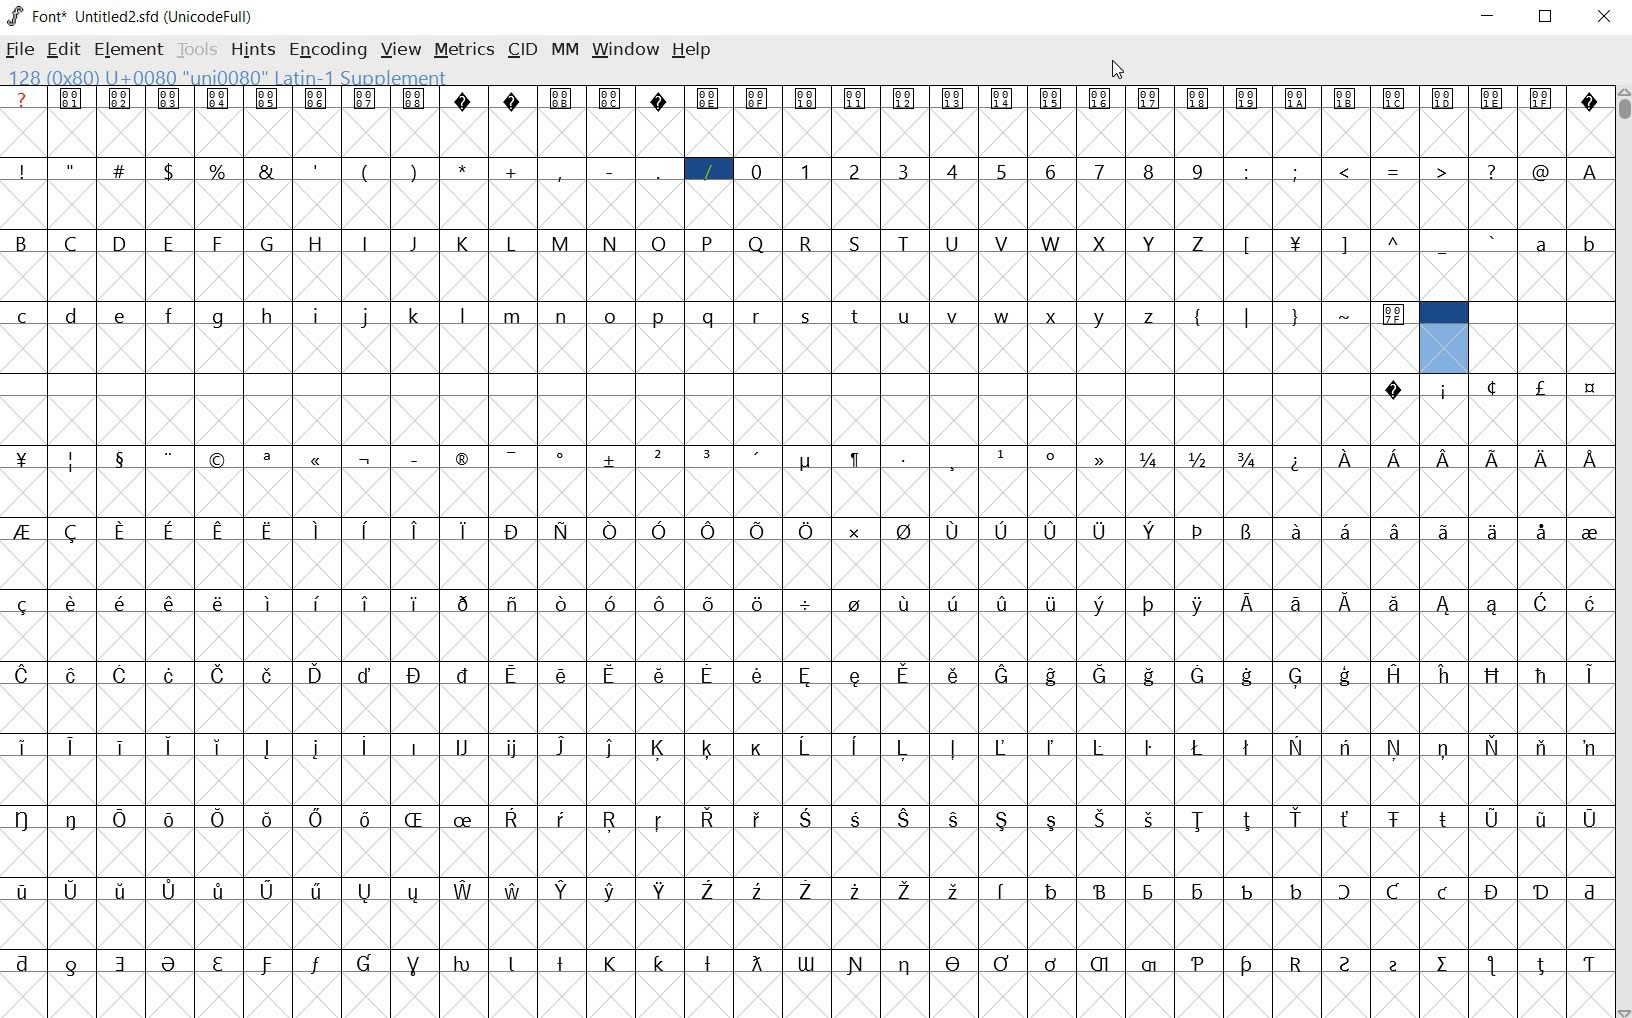 The width and height of the screenshot is (1632, 1018). I want to click on >, so click(1444, 170).